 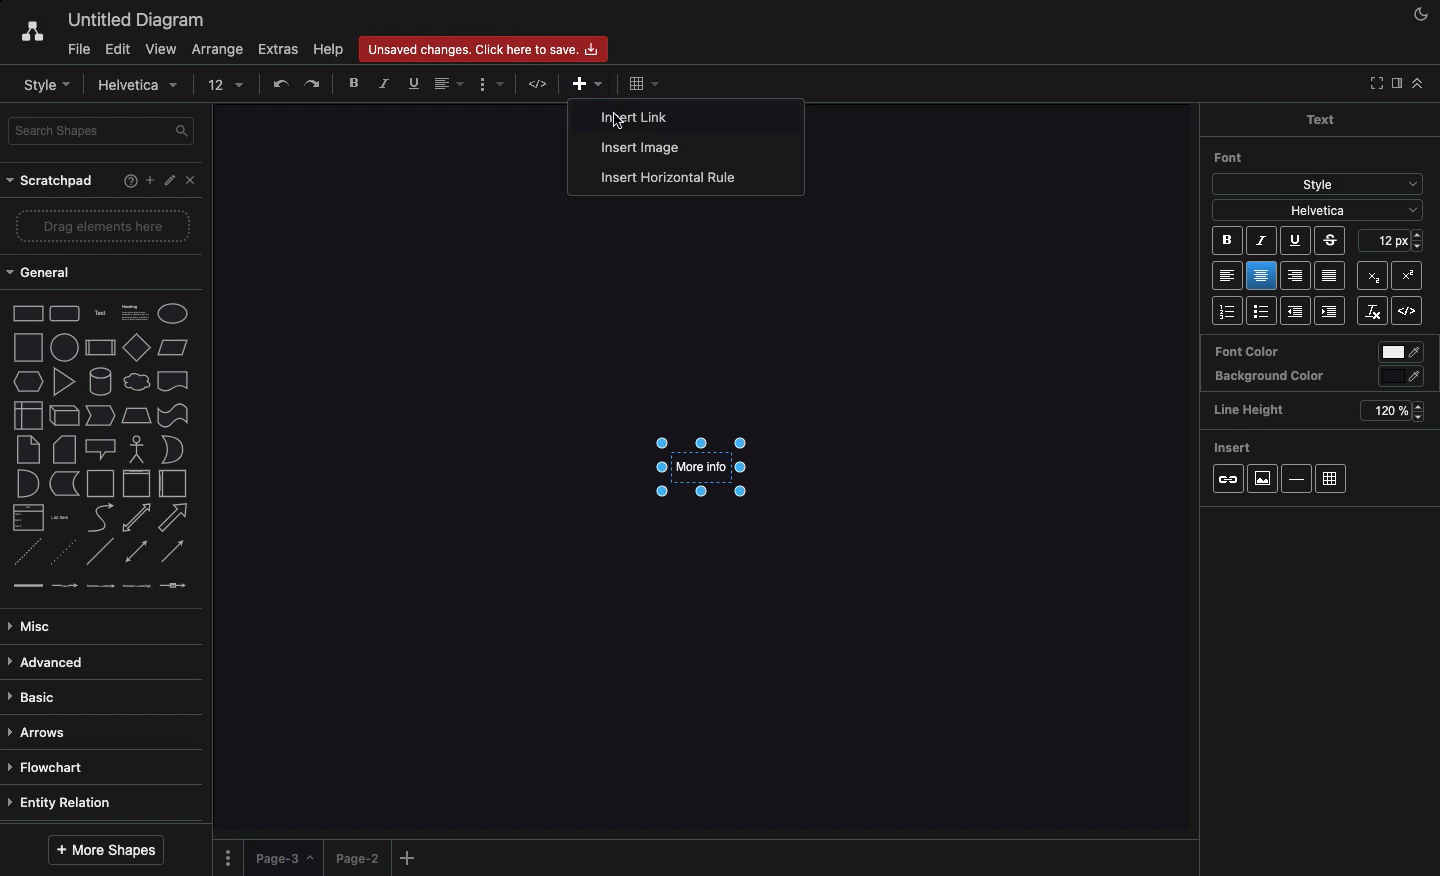 What do you see at coordinates (641, 84) in the screenshot?
I see `Add` at bounding box center [641, 84].